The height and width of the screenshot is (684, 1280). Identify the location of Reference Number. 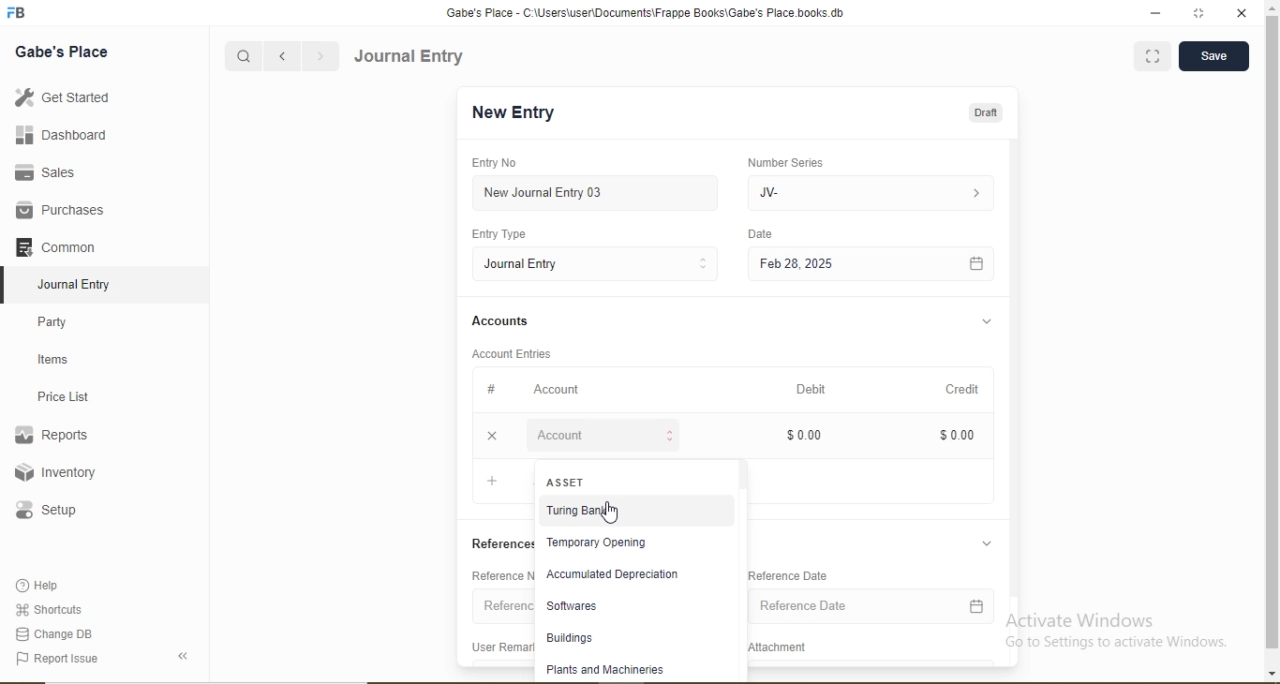
(501, 574).